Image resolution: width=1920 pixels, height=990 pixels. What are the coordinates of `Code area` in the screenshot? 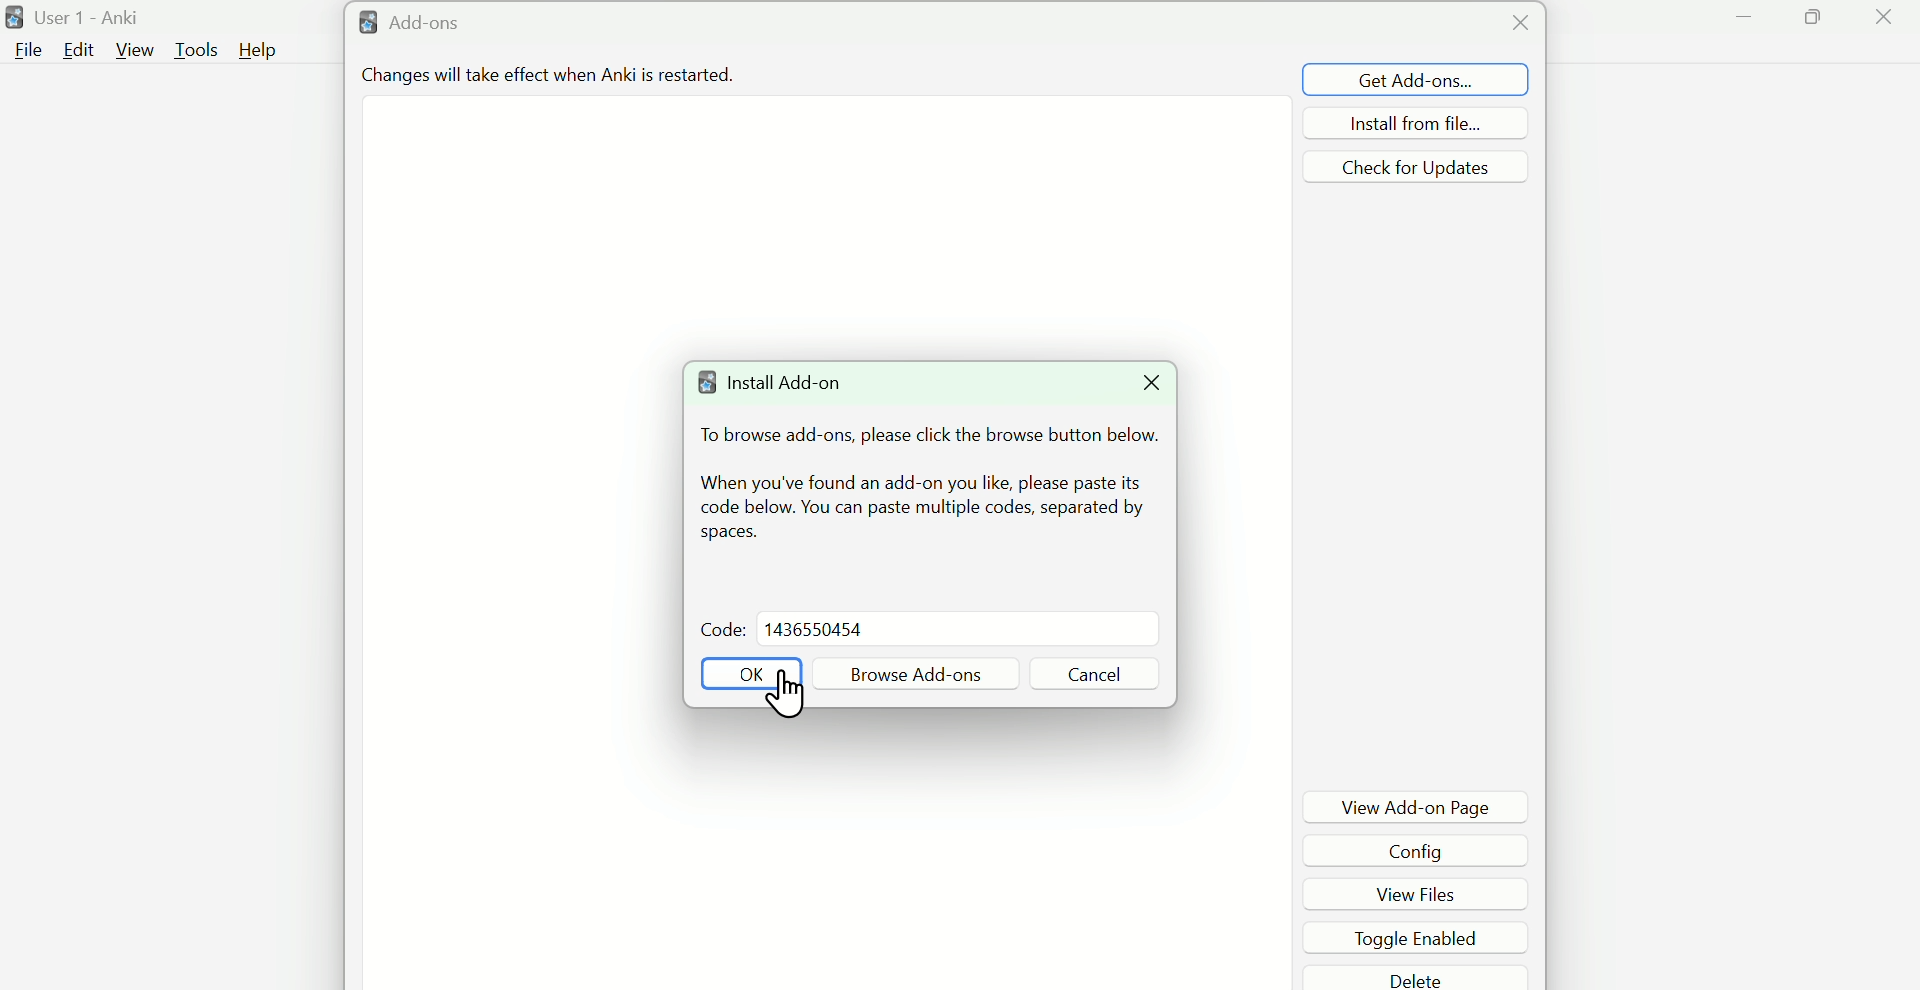 It's located at (959, 628).